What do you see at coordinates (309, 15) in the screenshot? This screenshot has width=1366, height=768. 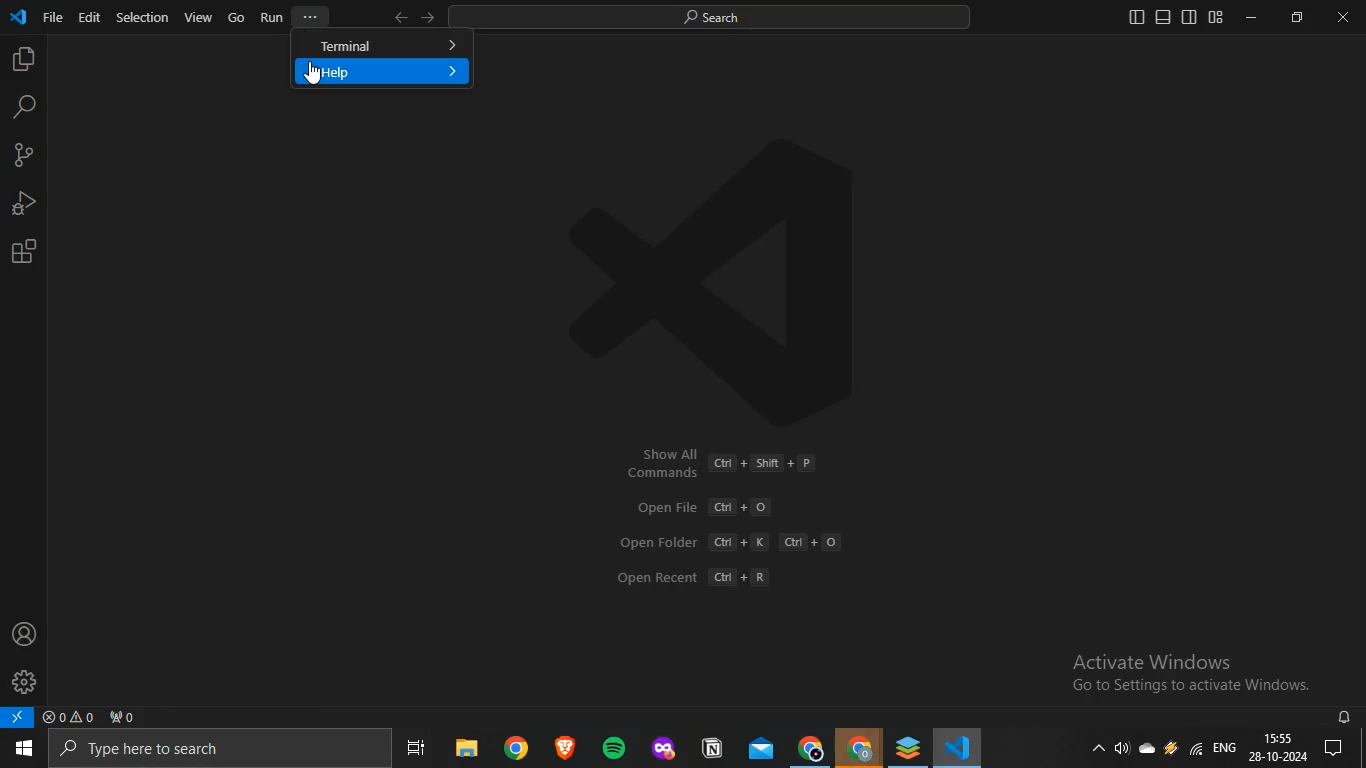 I see `...` at bounding box center [309, 15].